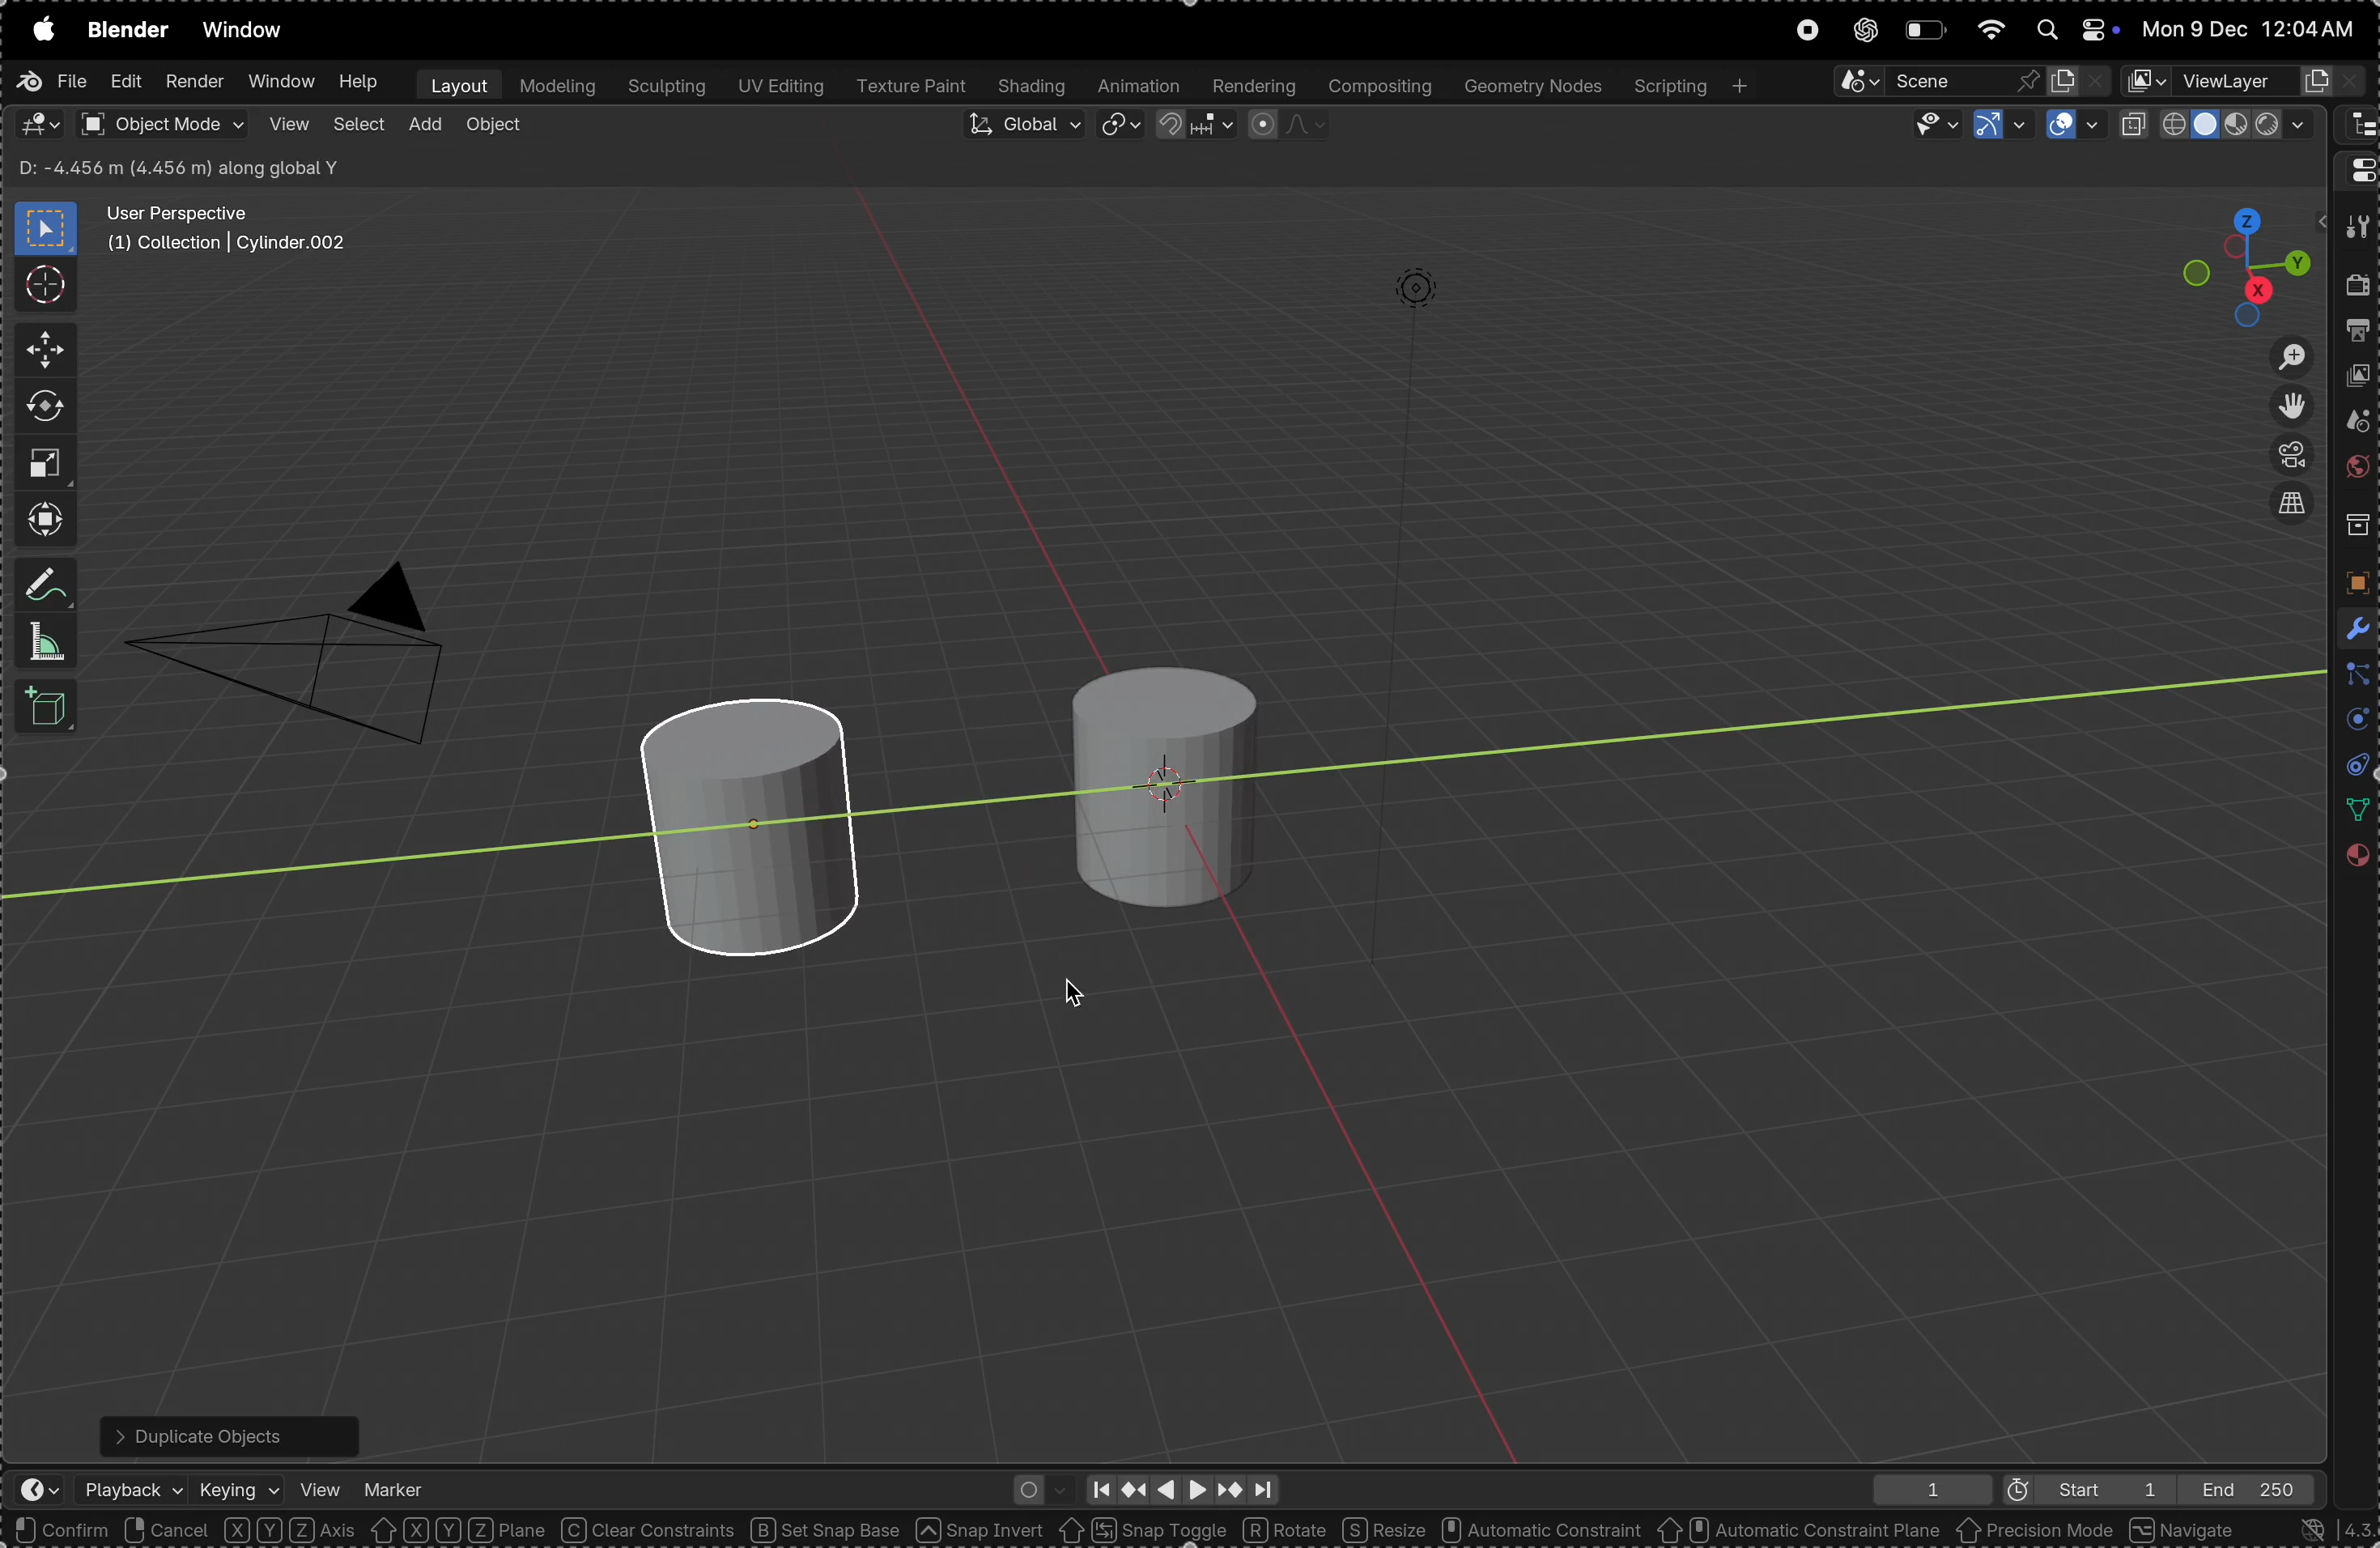 Image resolution: width=2380 pixels, height=1548 pixels. I want to click on navigate, so click(2186, 1529).